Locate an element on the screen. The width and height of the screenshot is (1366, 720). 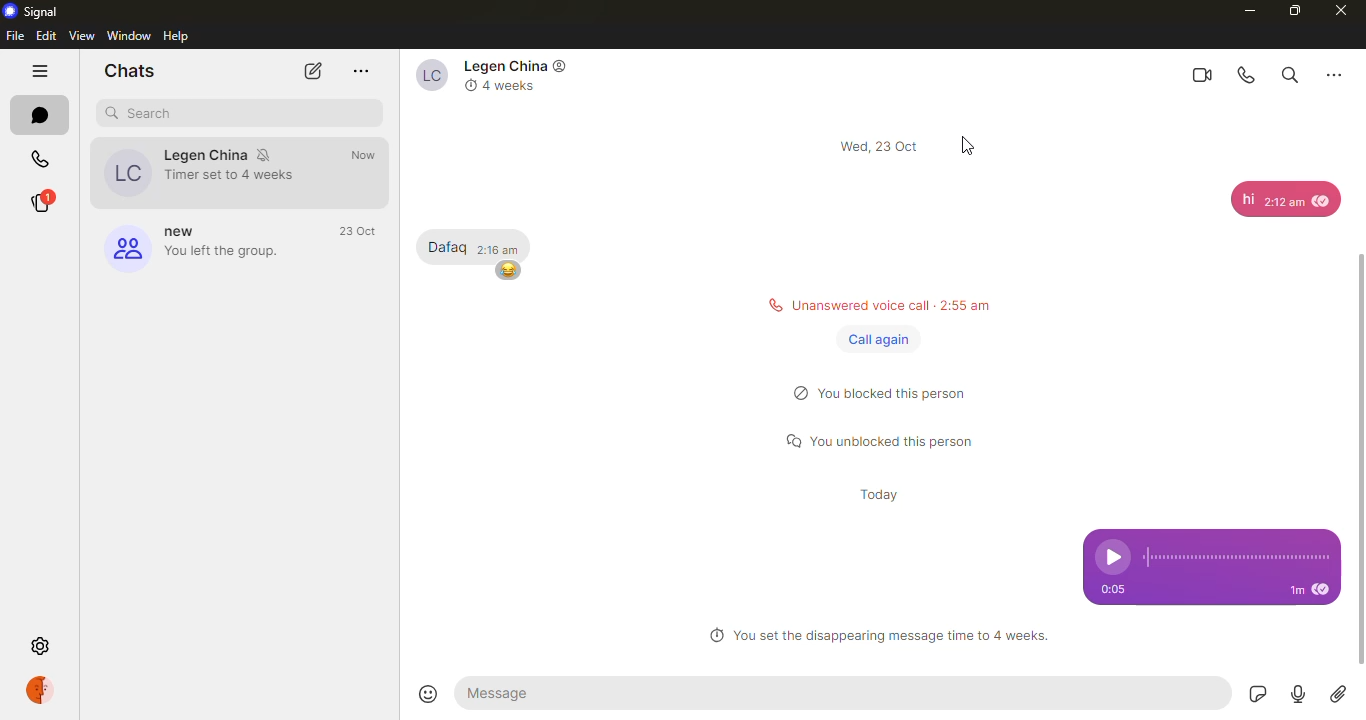
message is located at coordinates (447, 245).